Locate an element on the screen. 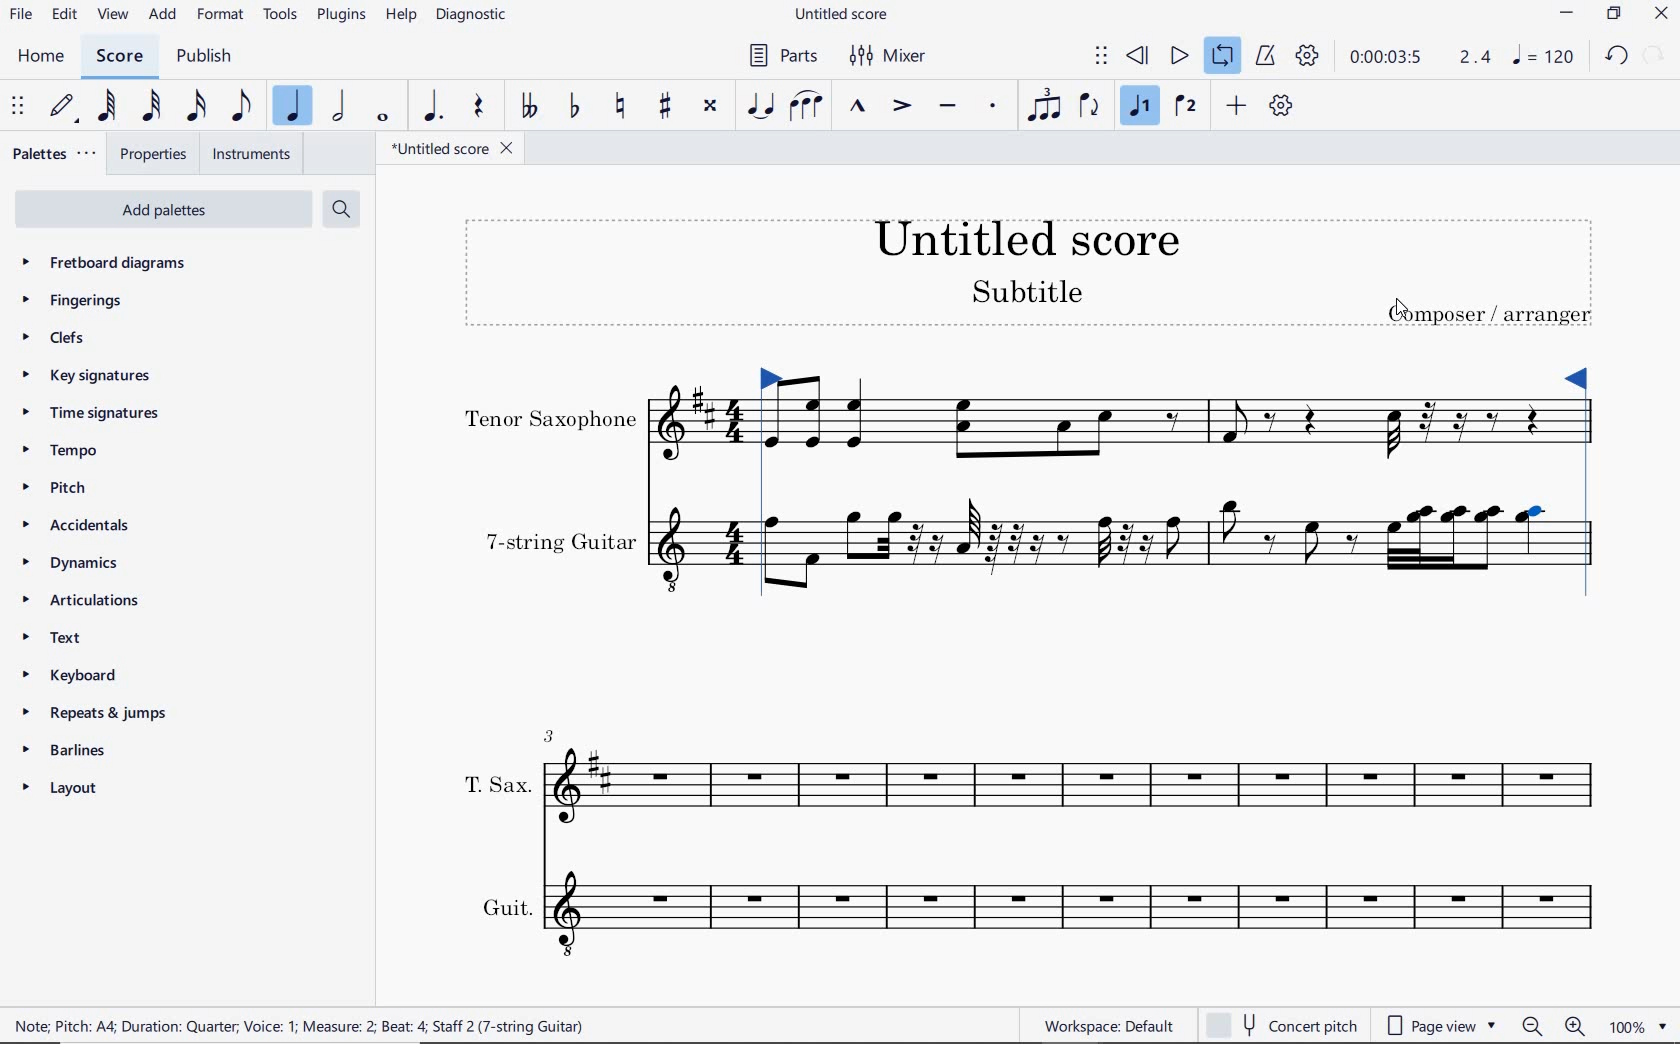 This screenshot has width=1680, height=1044. concert pitch is located at coordinates (1279, 1023).